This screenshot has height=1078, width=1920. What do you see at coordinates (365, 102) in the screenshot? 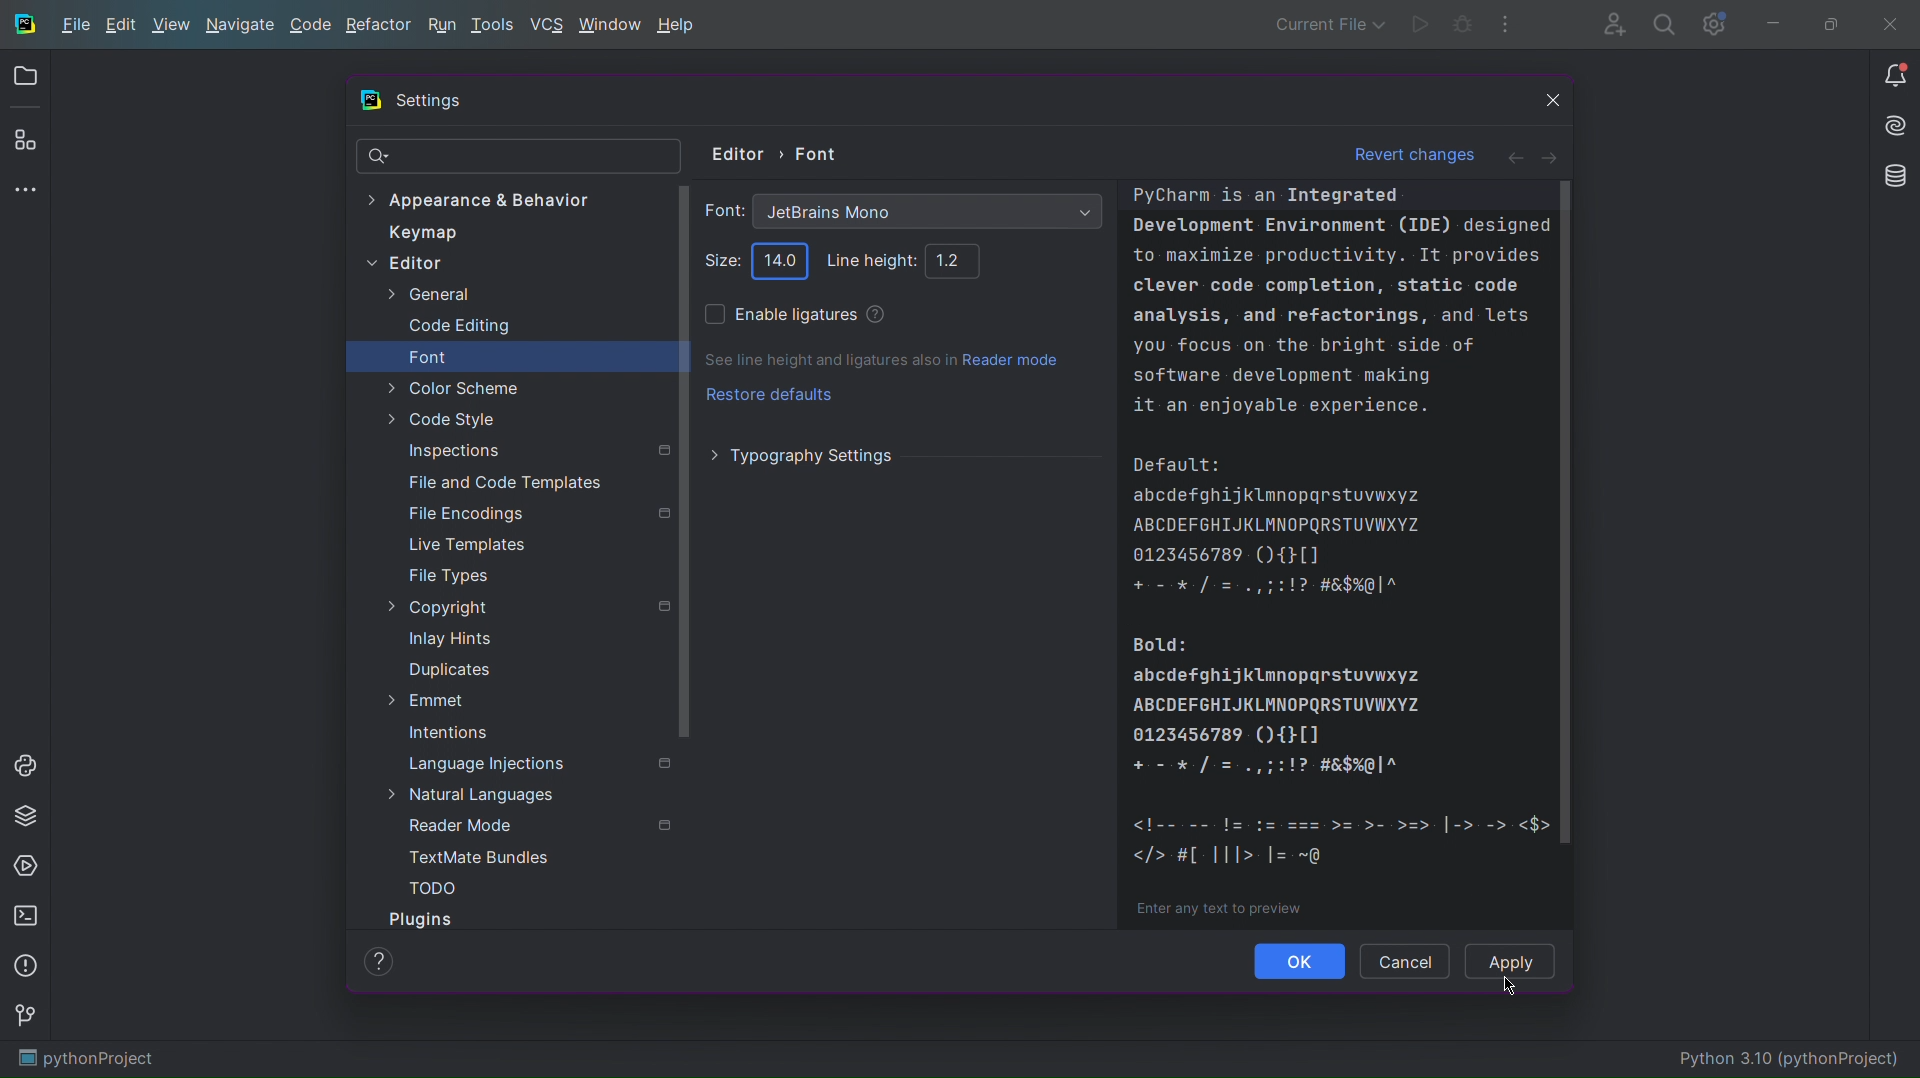
I see `Logo` at bounding box center [365, 102].